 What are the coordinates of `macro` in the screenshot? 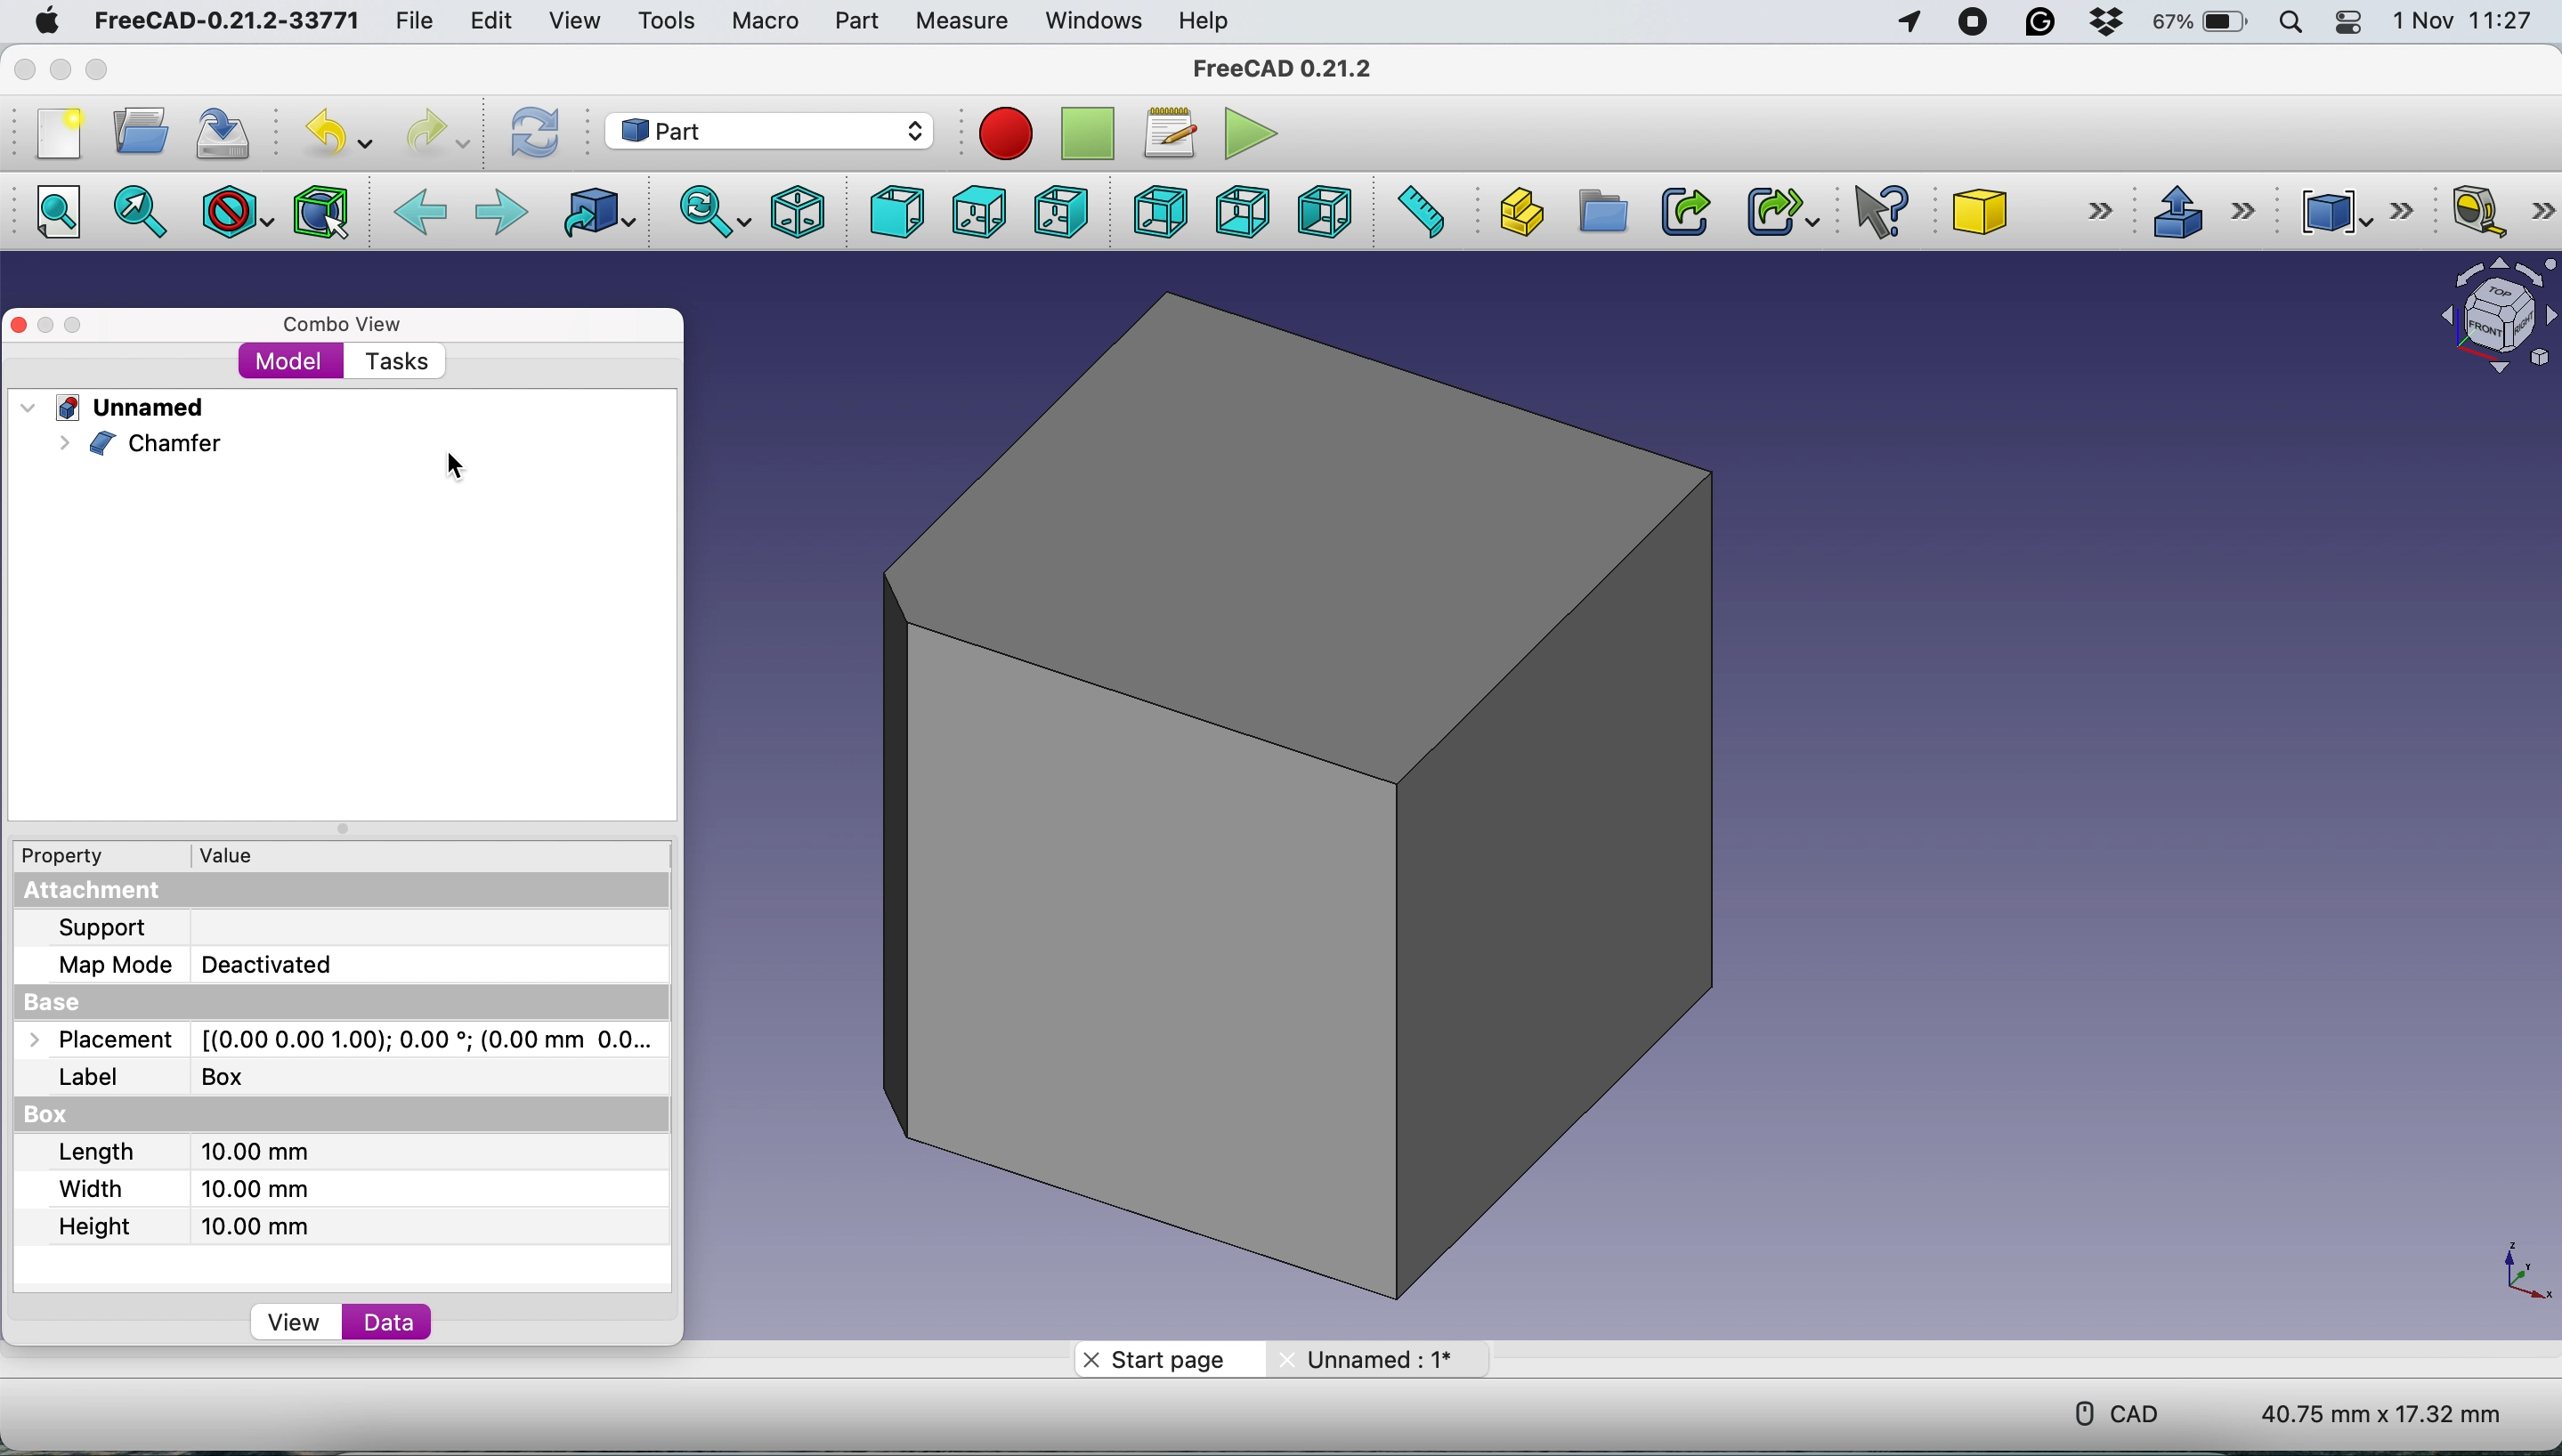 It's located at (763, 22).